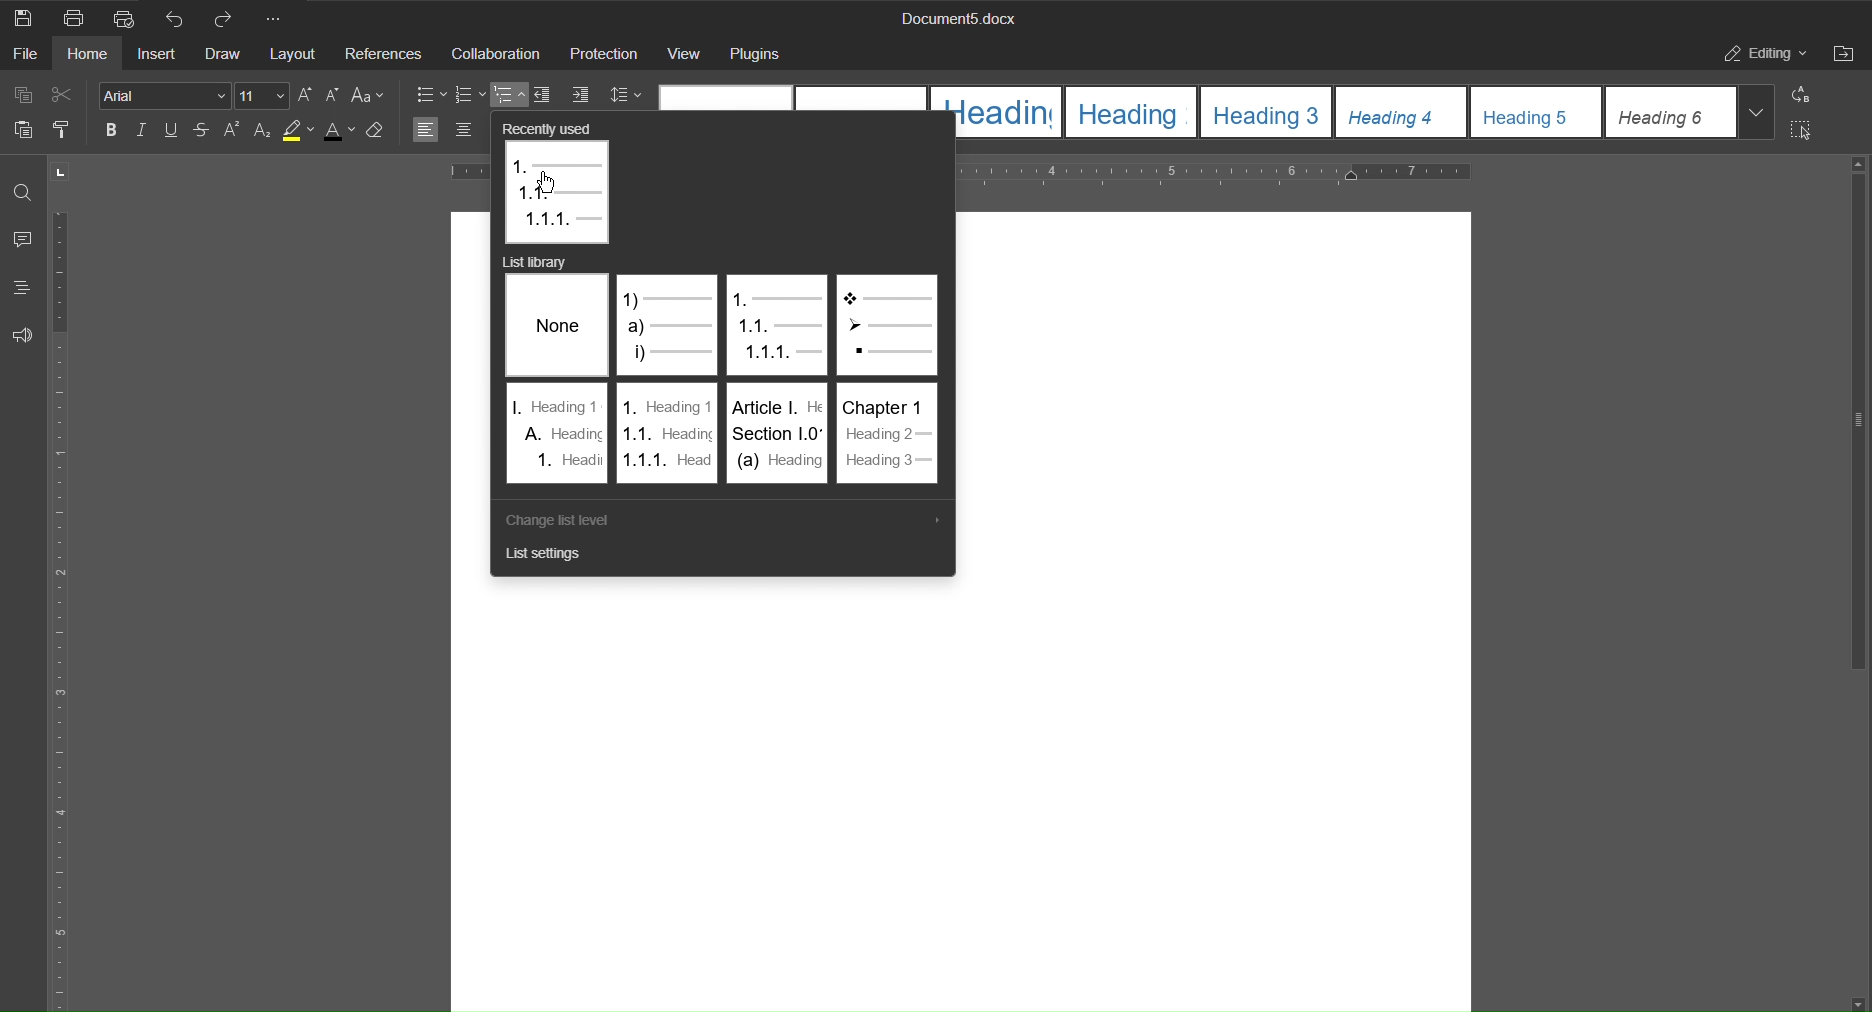 The image size is (1872, 1012). What do you see at coordinates (548, 183) in the screenshot?
I see `cursor` at bounding box center [548, 183].